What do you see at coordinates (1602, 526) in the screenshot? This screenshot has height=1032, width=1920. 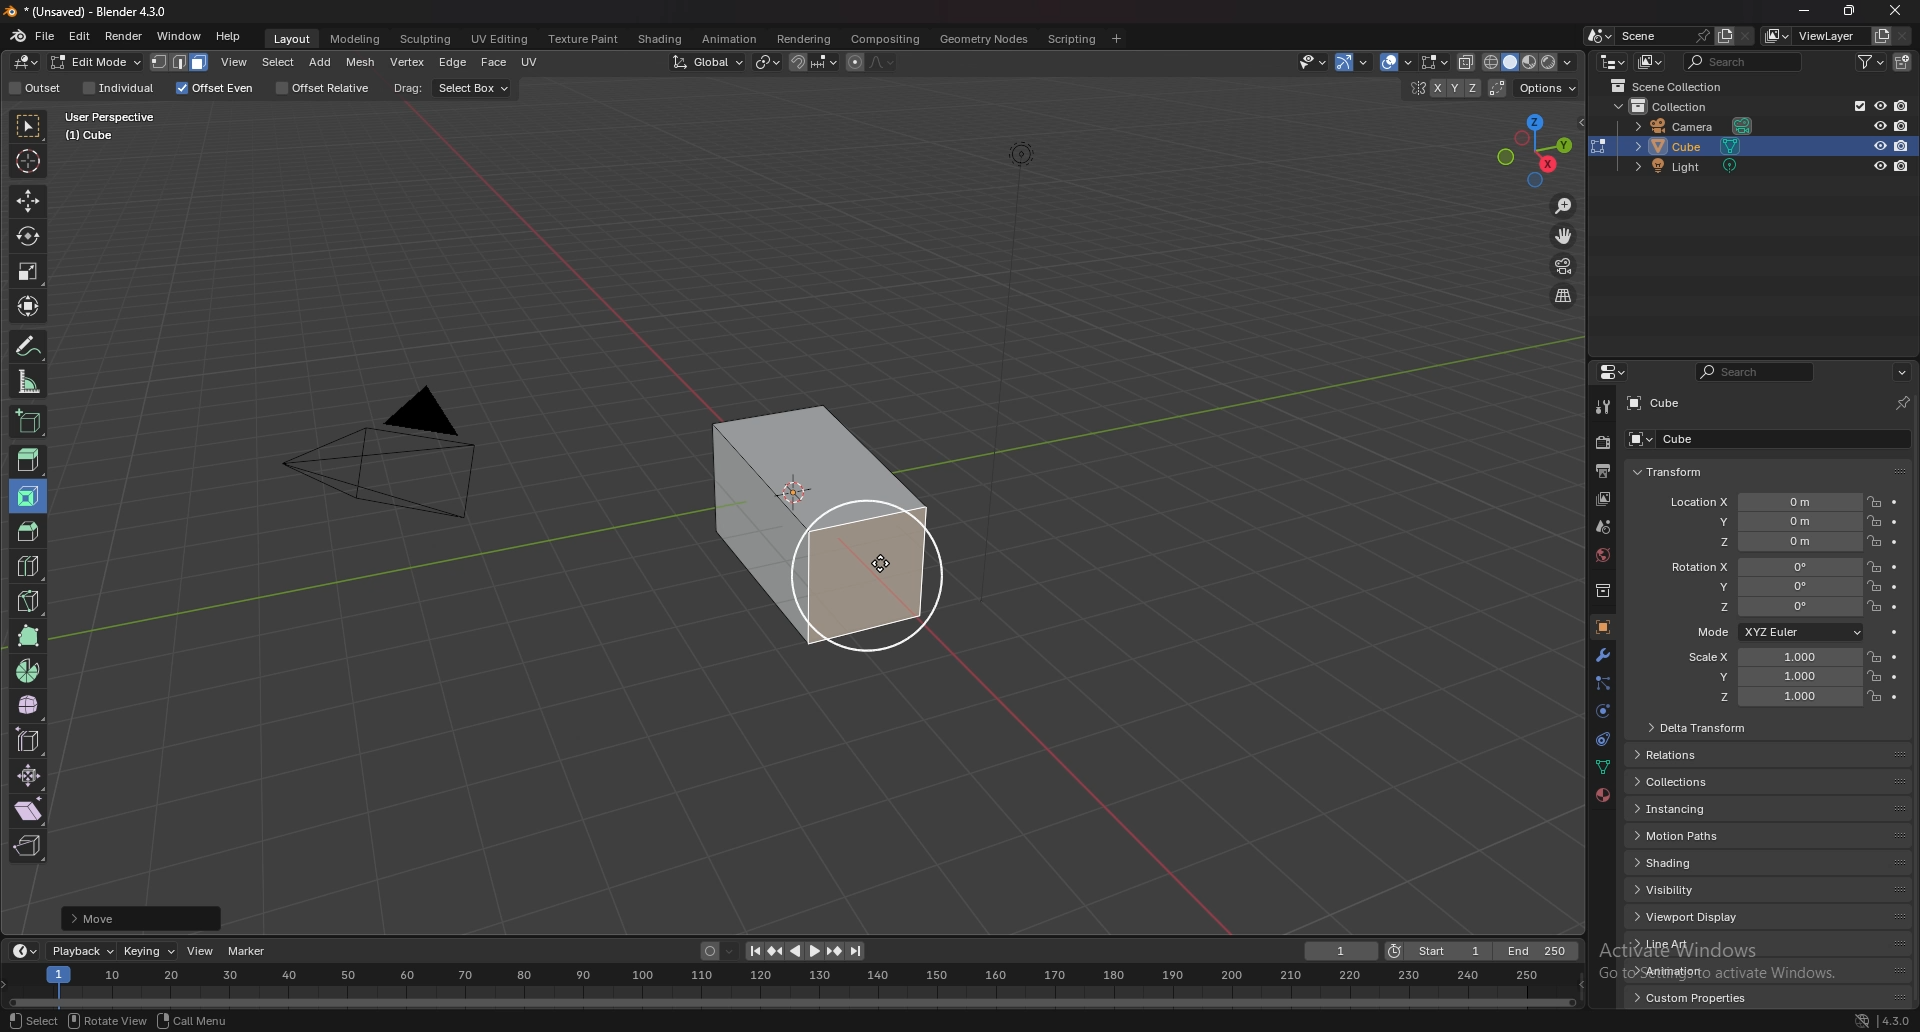 I see `scene` at bounding box center [1602, 526].